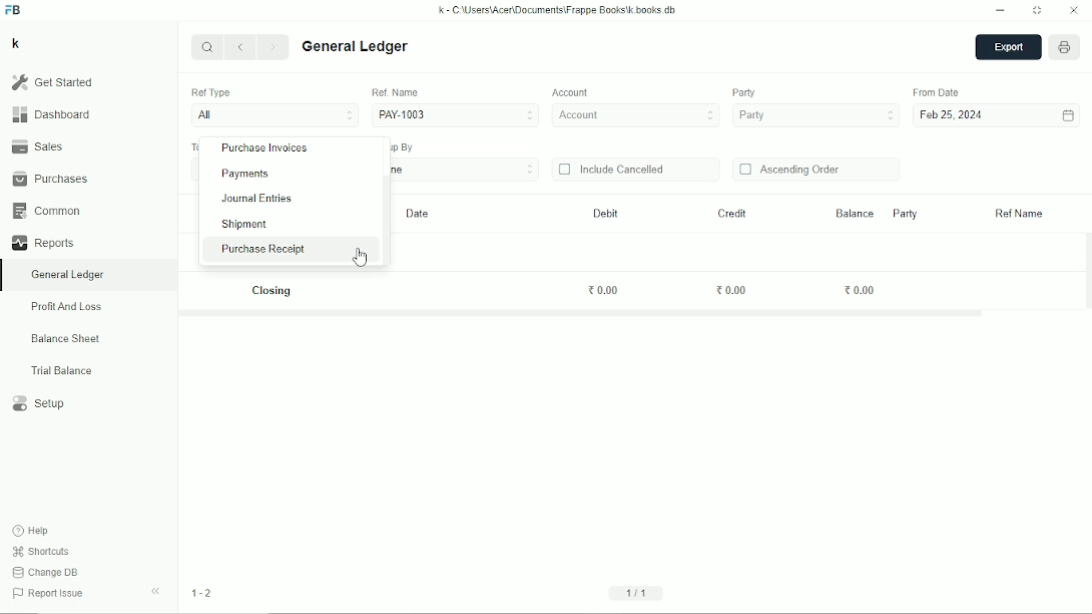 The width and height of the screenshot is (1092, 614). Describe the element at coordinates (13, 10) in the screenshot. I see `FB` at that location.